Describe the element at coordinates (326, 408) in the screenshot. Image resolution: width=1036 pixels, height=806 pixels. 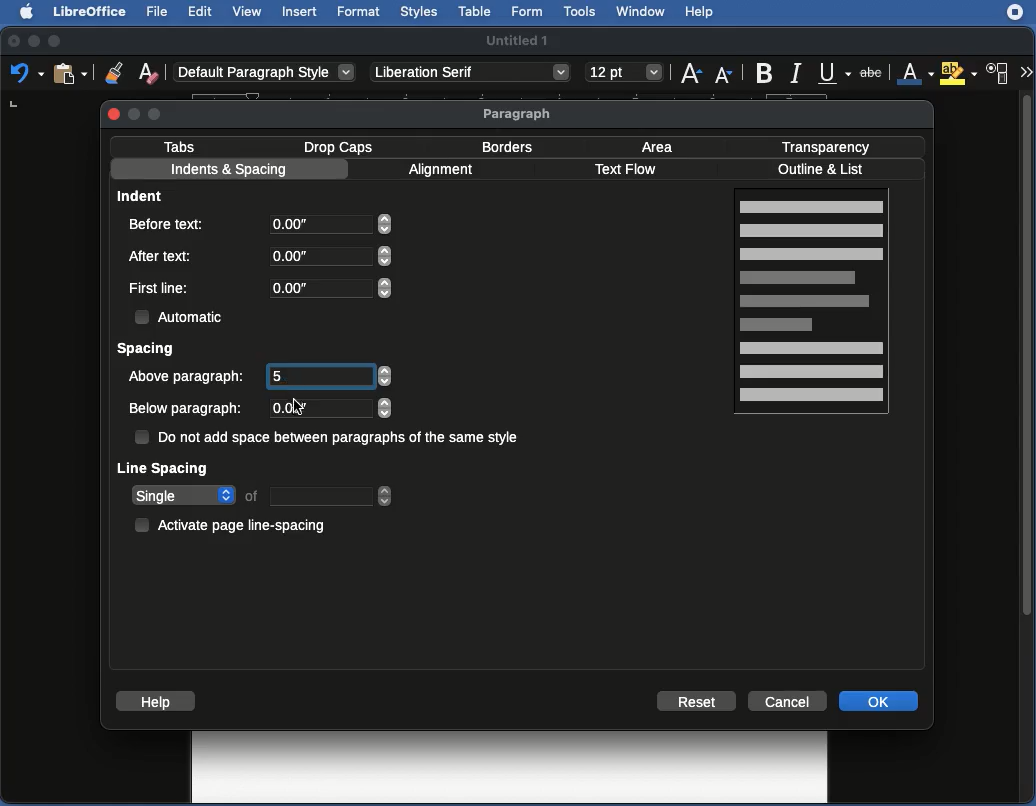
I see `0.00"` at that location.